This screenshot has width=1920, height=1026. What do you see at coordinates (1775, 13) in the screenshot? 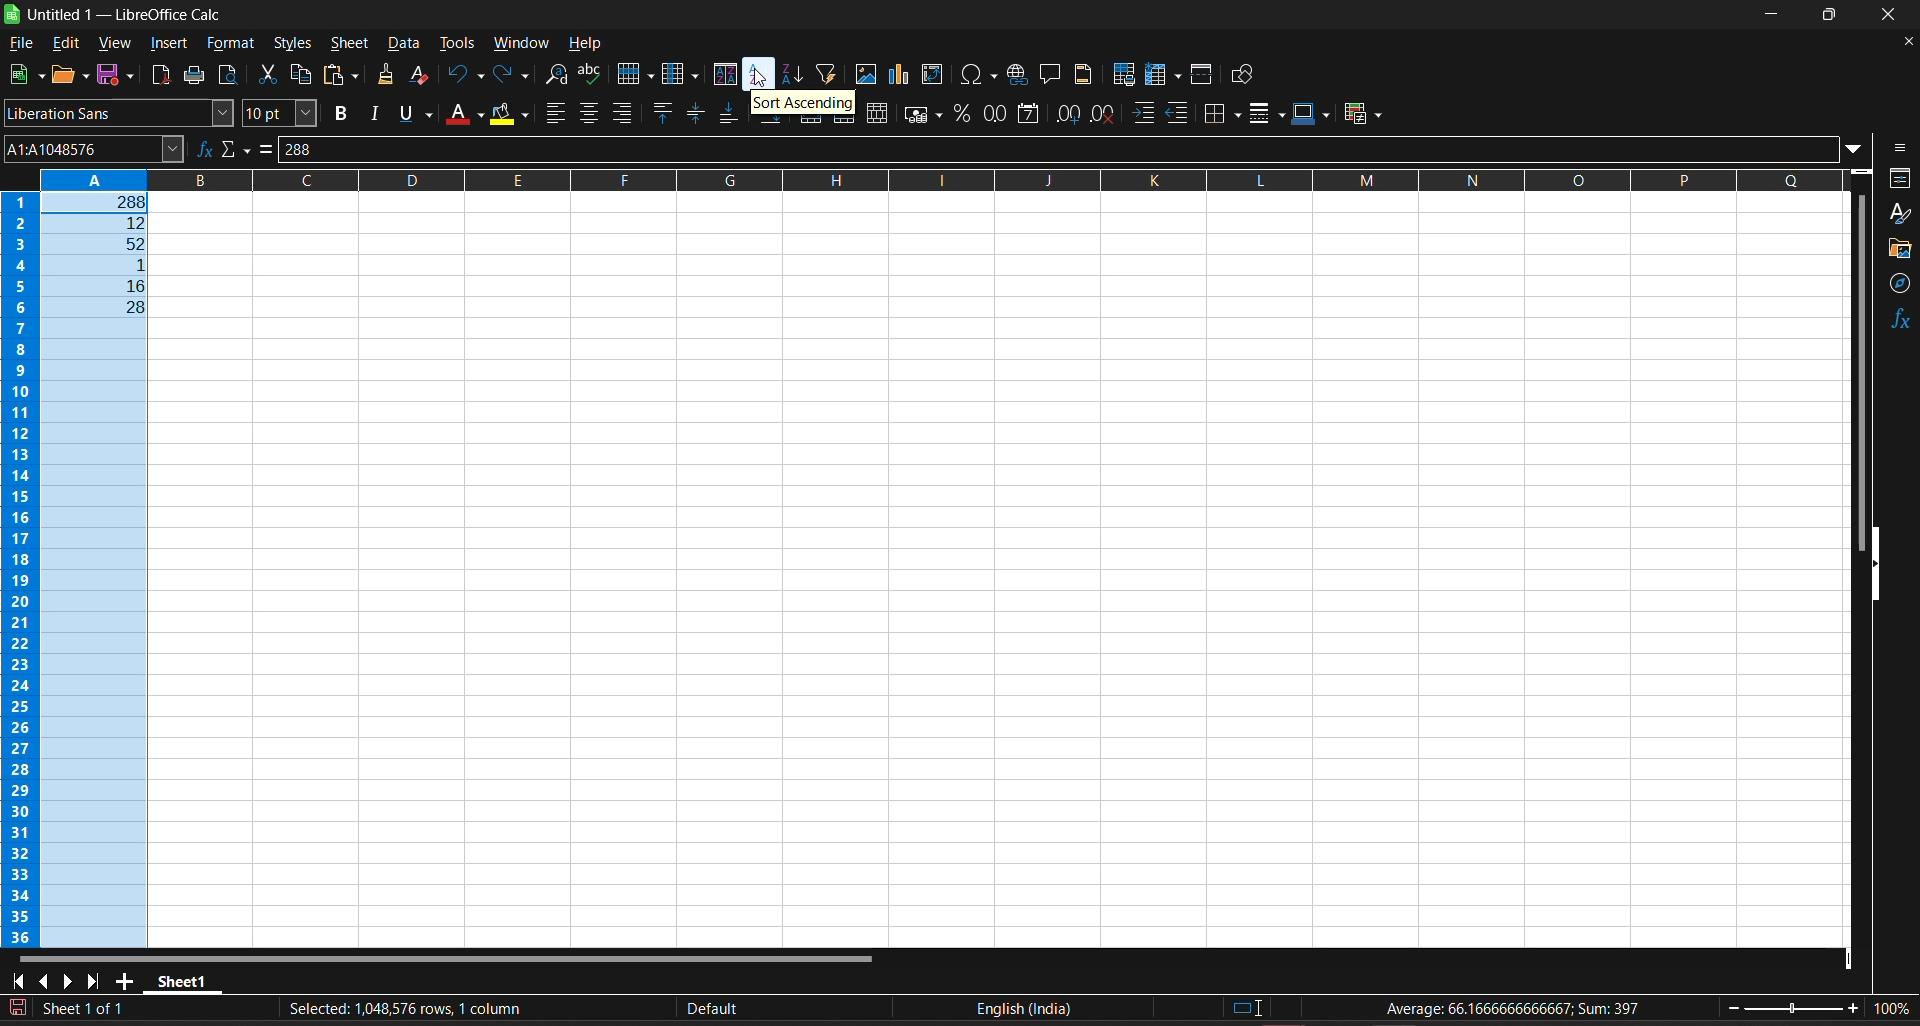
I see `minimize` at bounding box center [1775, 13].